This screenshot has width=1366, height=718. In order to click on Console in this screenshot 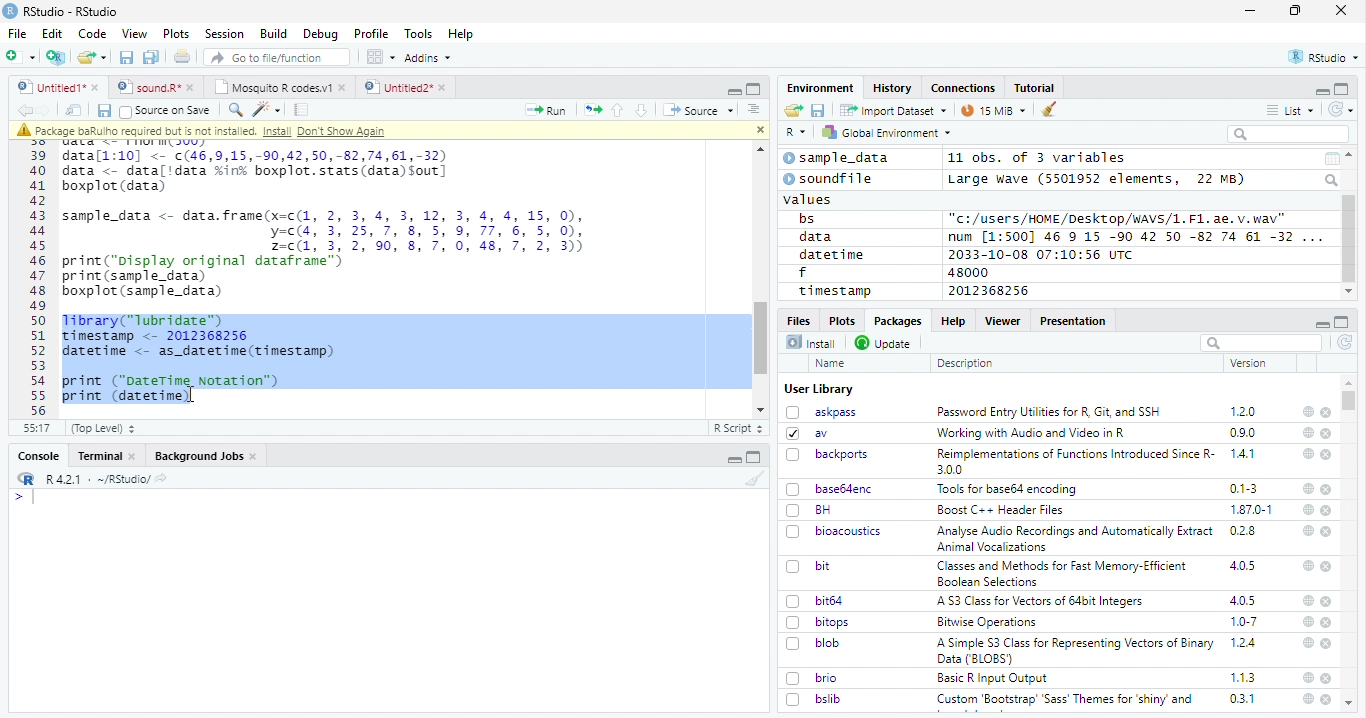, I will do `click(38, 456)`.